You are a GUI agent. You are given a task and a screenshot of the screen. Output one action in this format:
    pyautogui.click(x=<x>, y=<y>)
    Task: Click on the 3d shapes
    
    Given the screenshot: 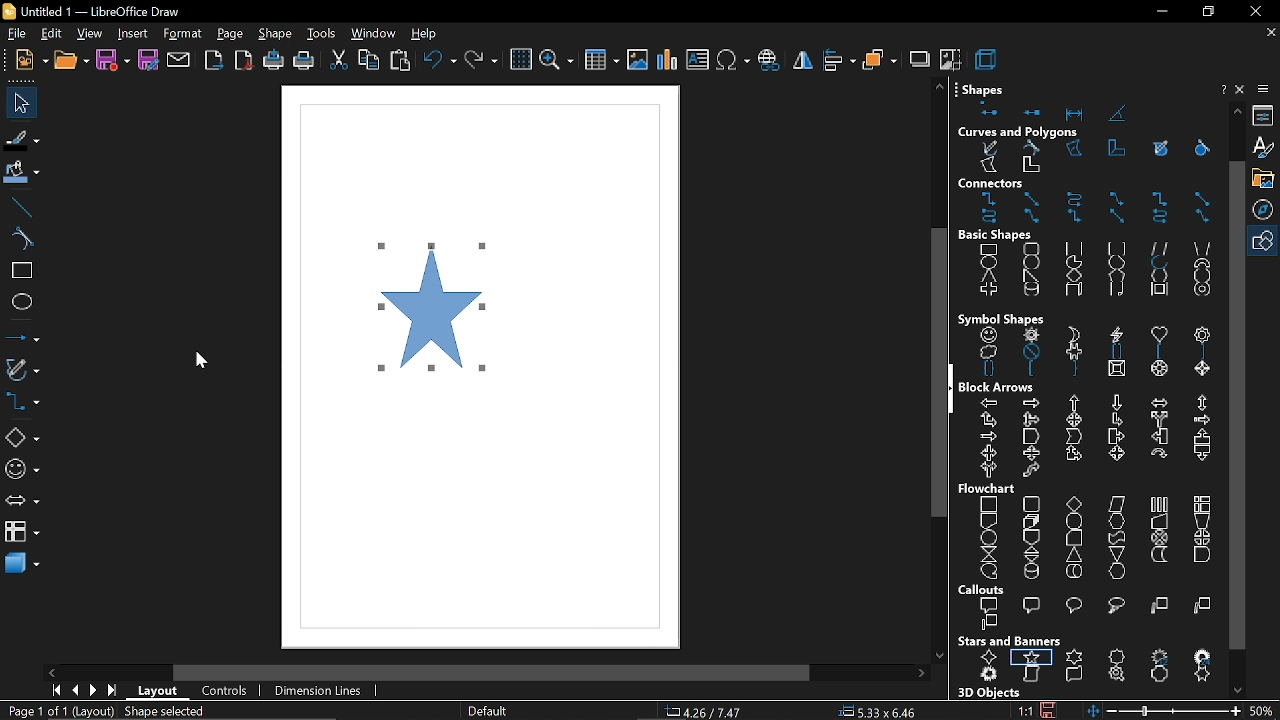 What is the action you would take?
    pyautogui.click(x=22, y=565)
    